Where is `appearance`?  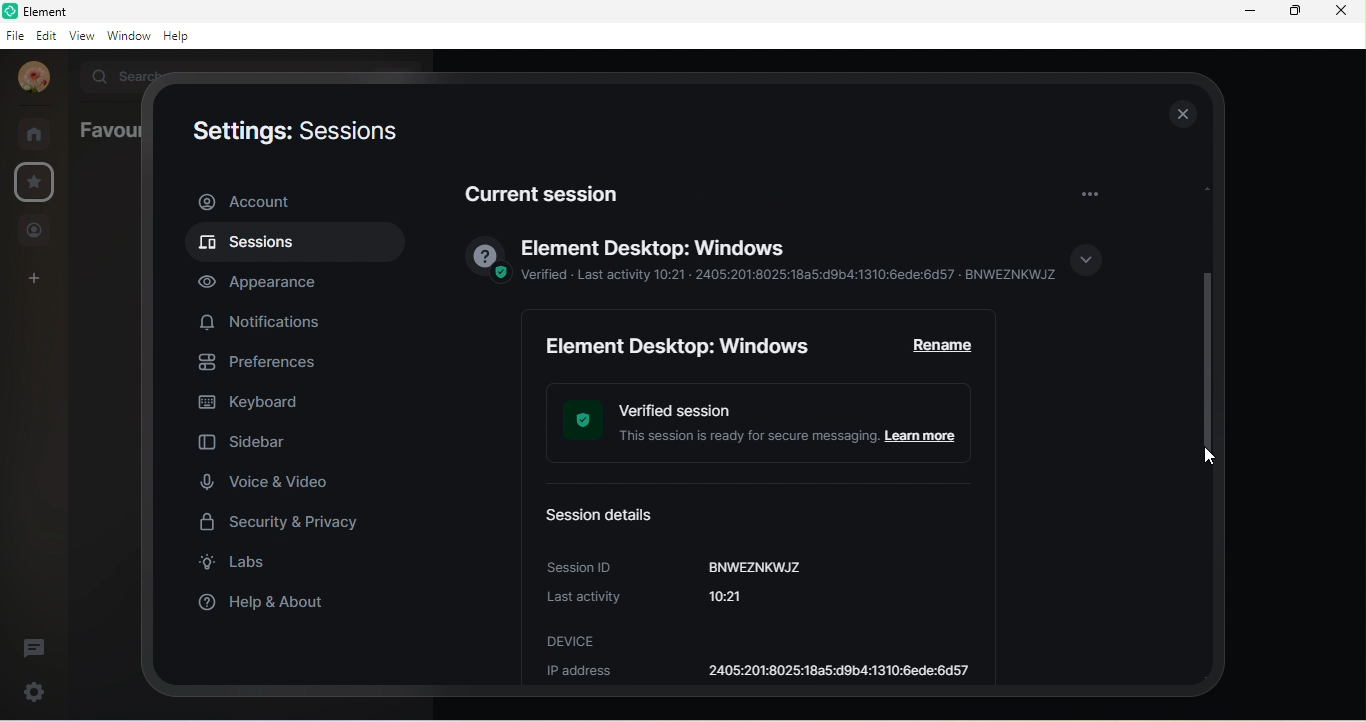
appearance is located at coordinates (269, 282).